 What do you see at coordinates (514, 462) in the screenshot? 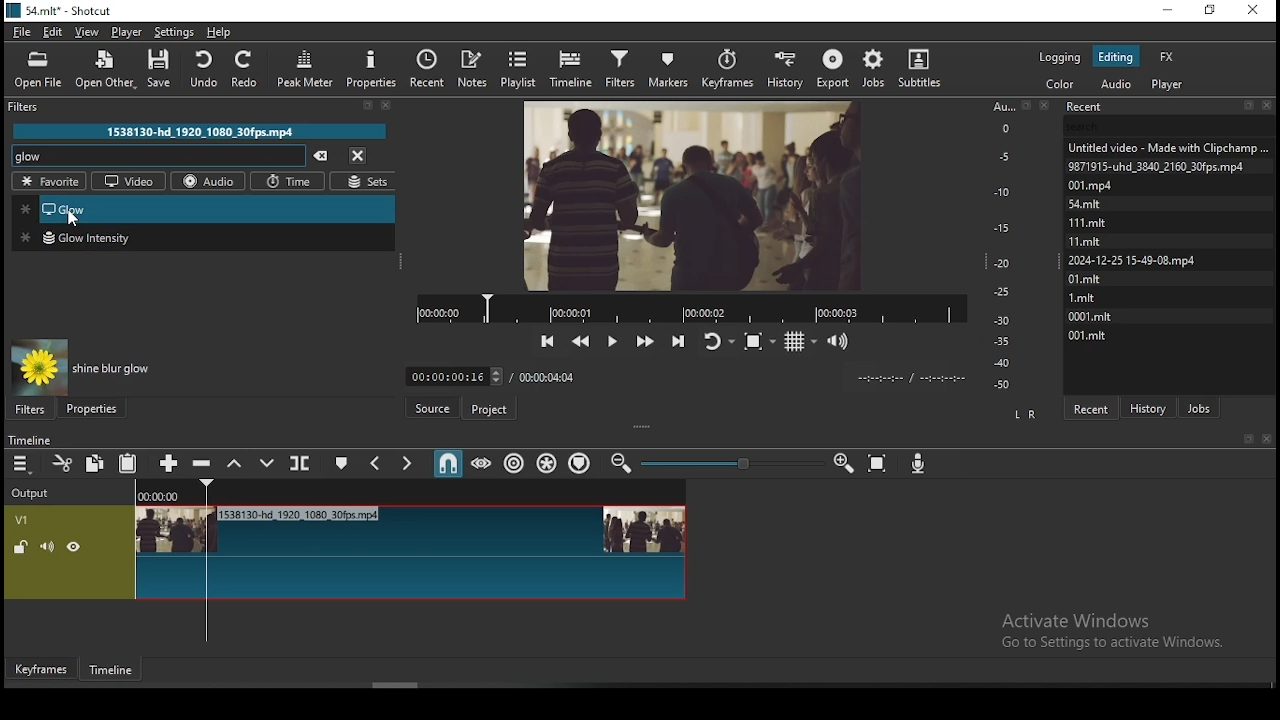
I see `ripple` at bounding box center [514, 462].